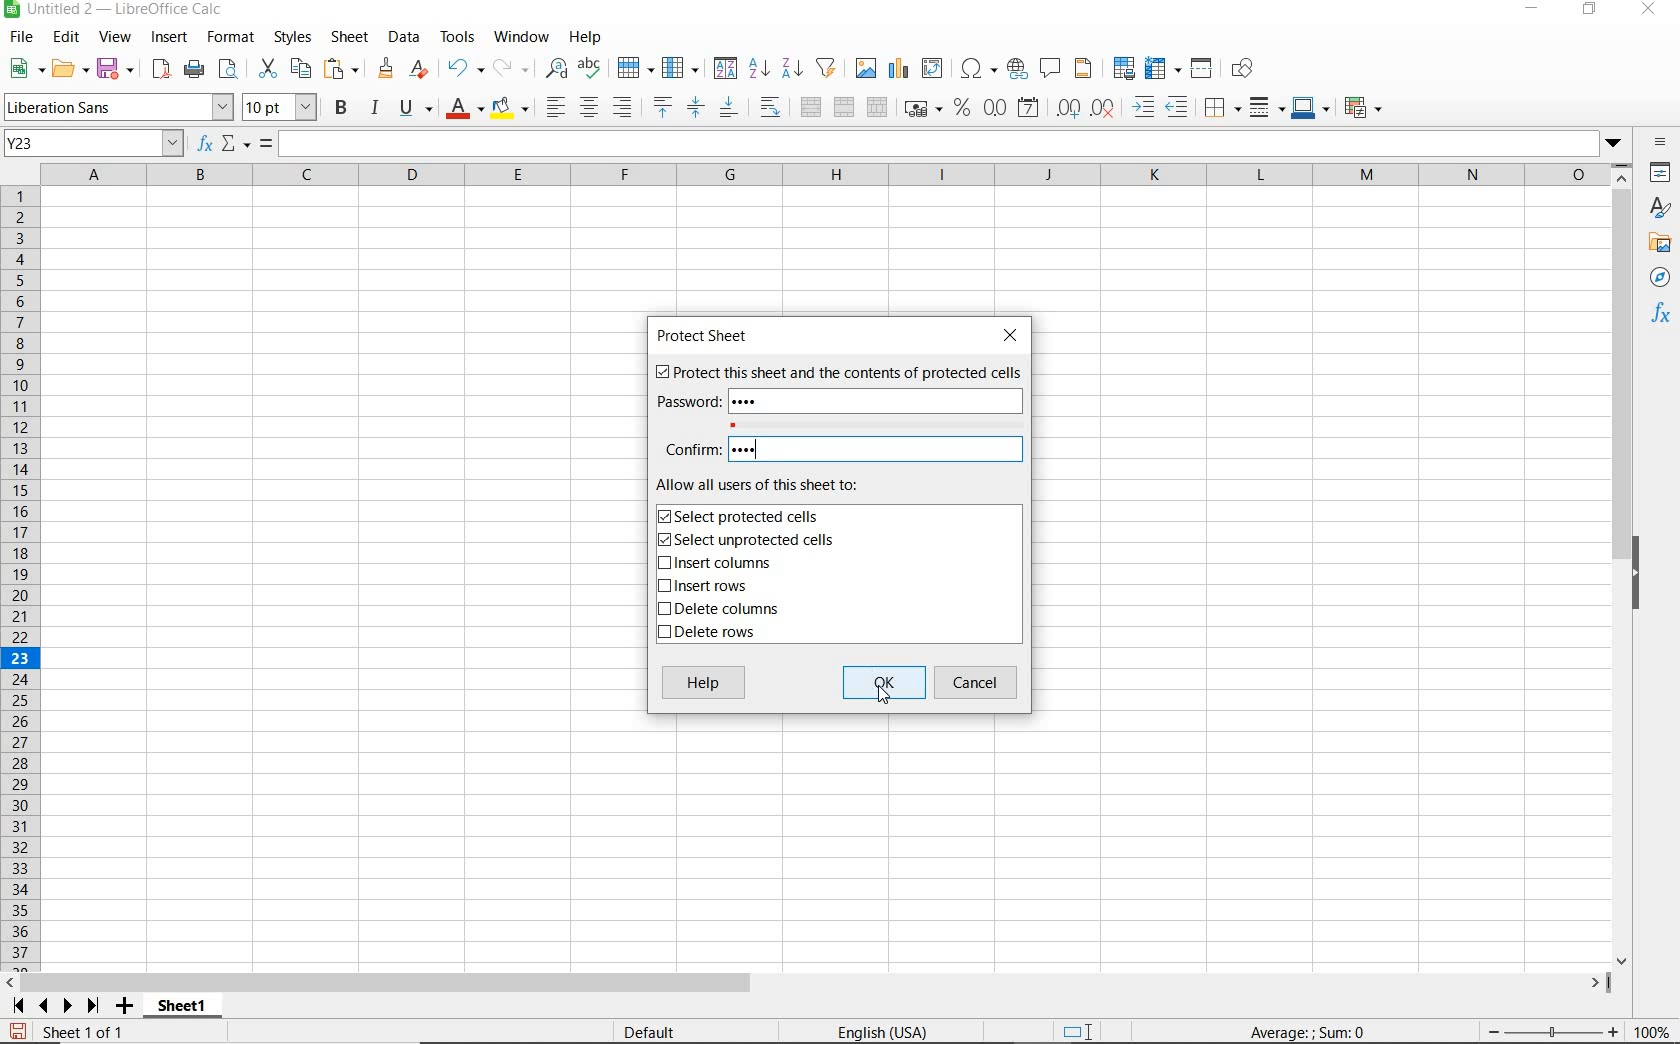 This screenshot has height=1044, width=1680. I want to click on VIEW, so click(116, 37).